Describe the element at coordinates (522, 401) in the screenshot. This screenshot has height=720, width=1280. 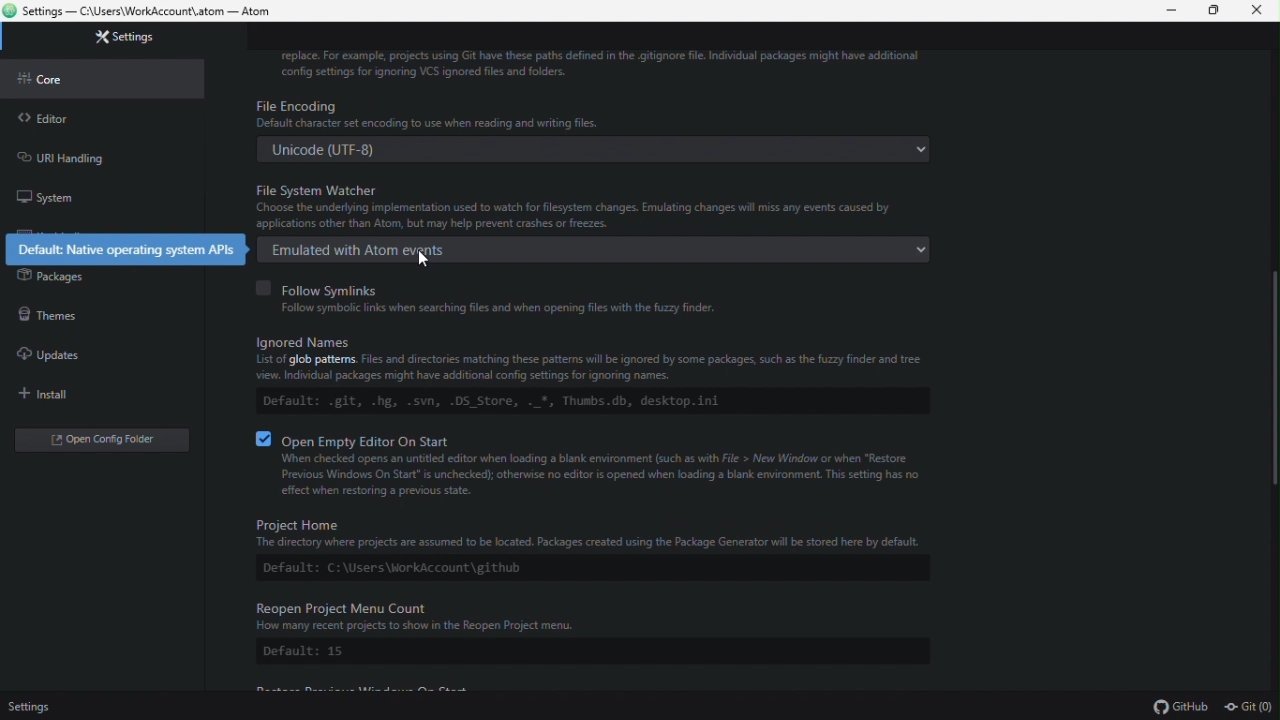
I see `Default: .git, .hg, .svn, .DS Store, ._*, Thumbs.db, desktop.ini` at that location.